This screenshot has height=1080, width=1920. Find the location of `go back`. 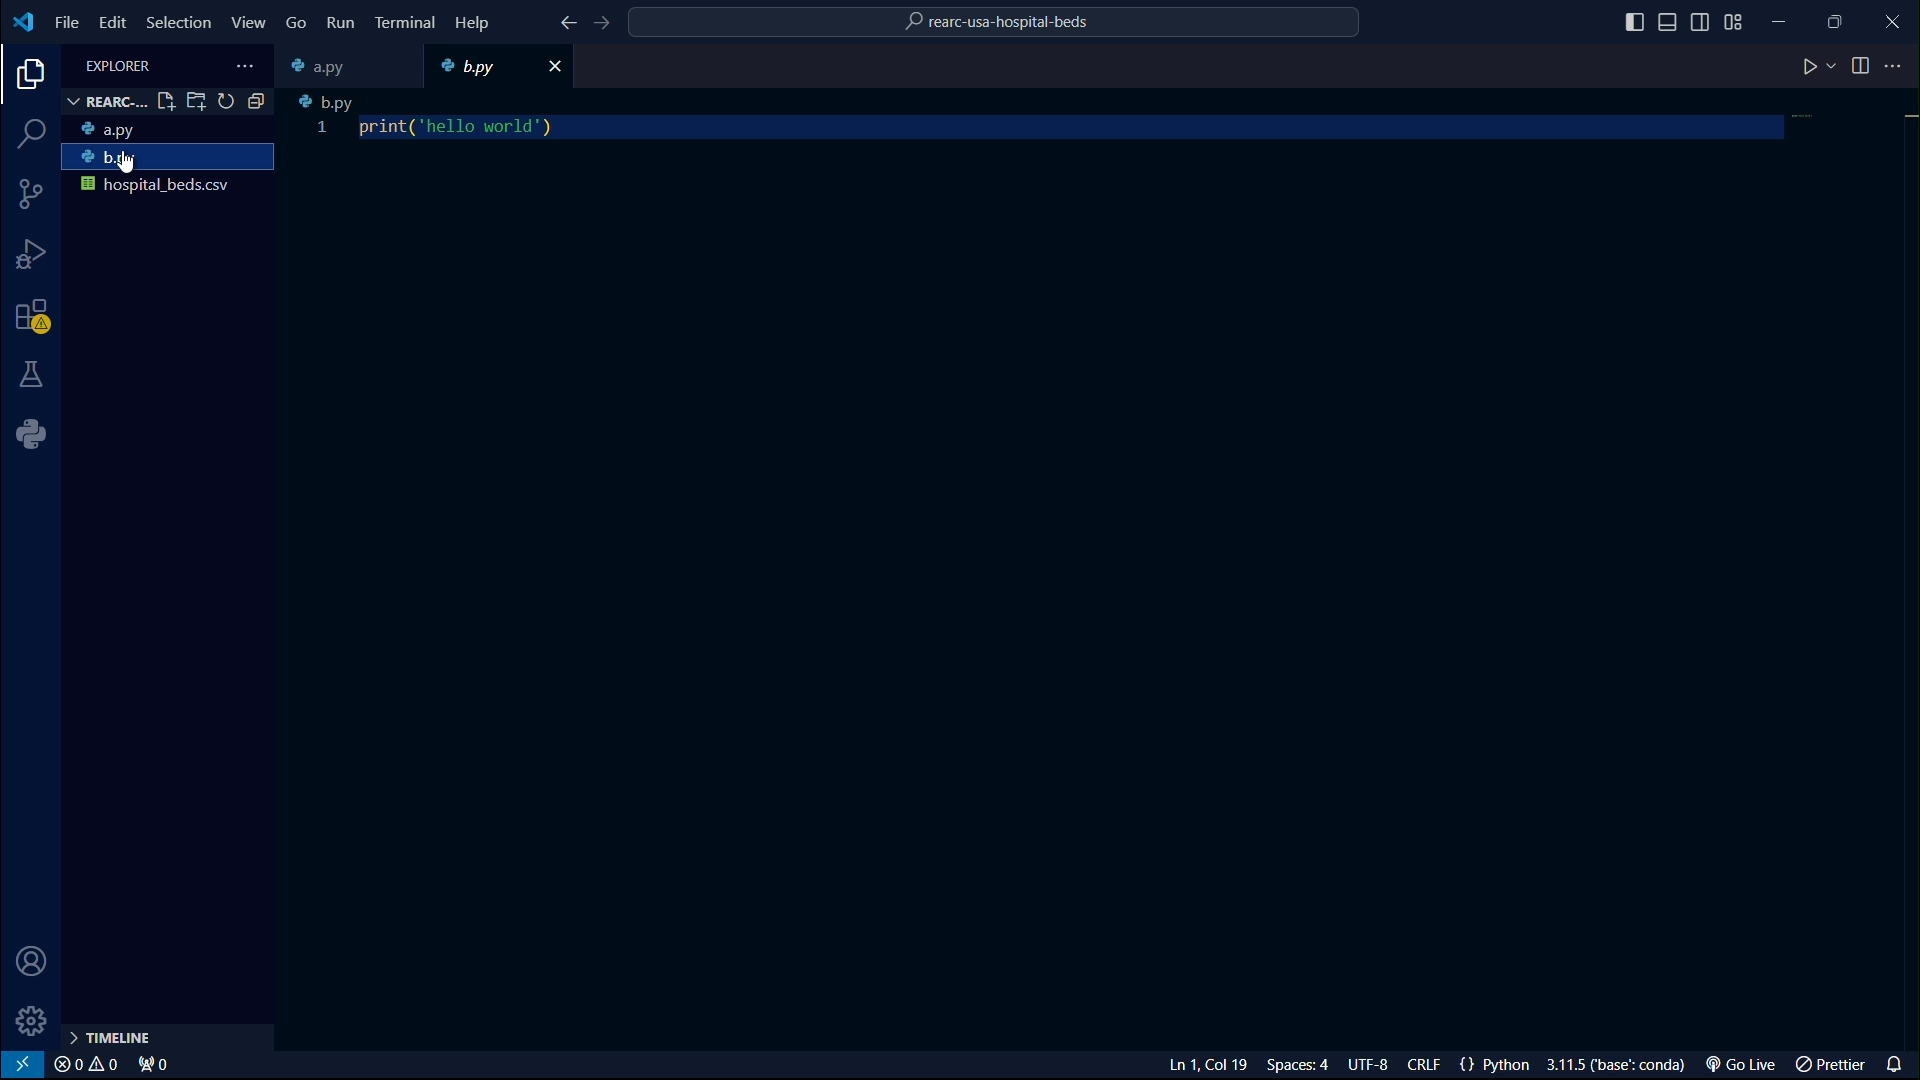

go back is located at coordinates (567, 24).